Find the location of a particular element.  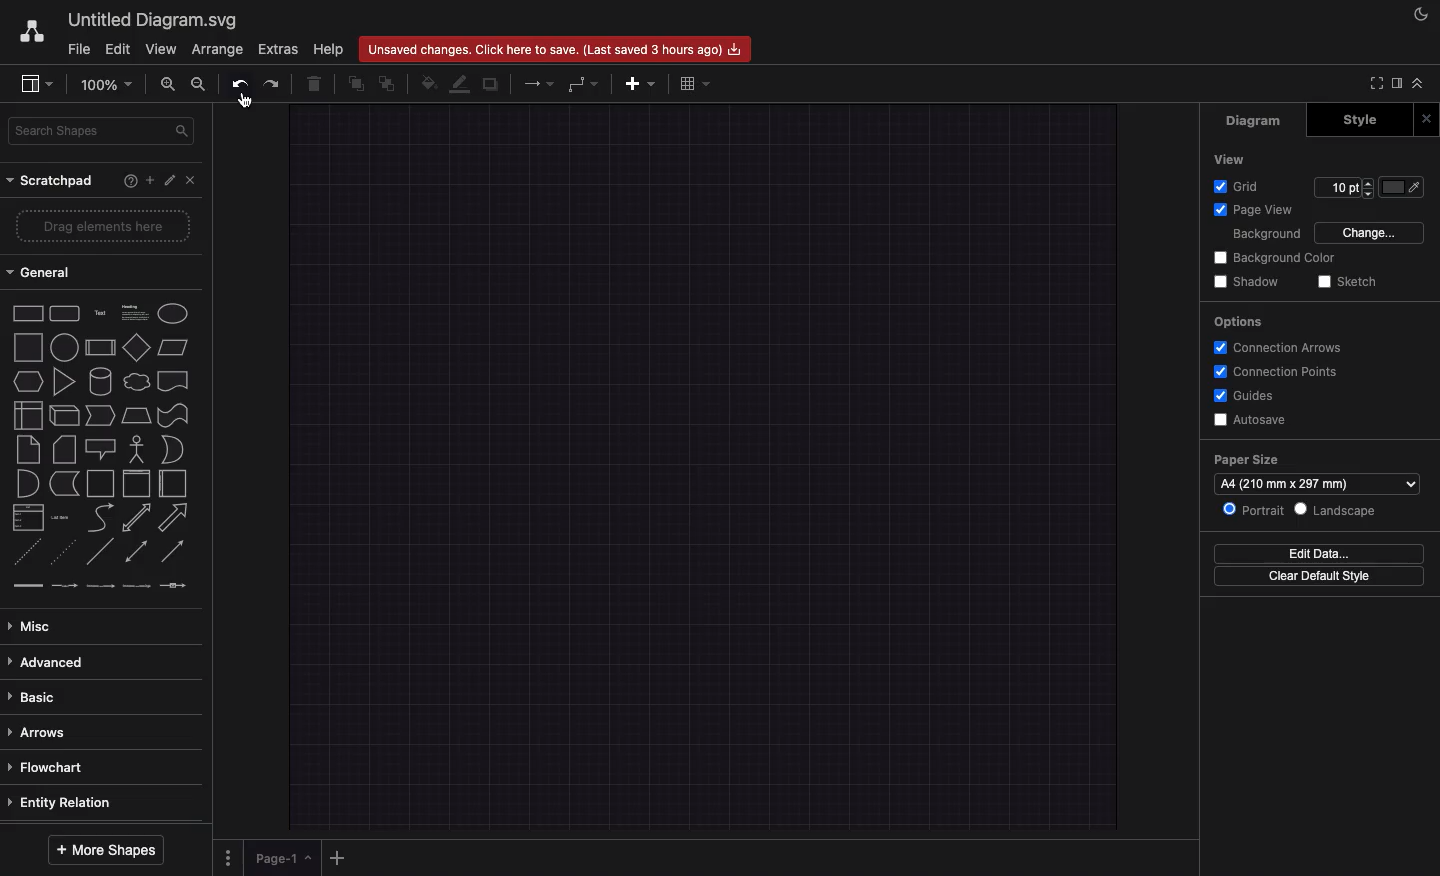

Help is located at coordinates (328, 46).